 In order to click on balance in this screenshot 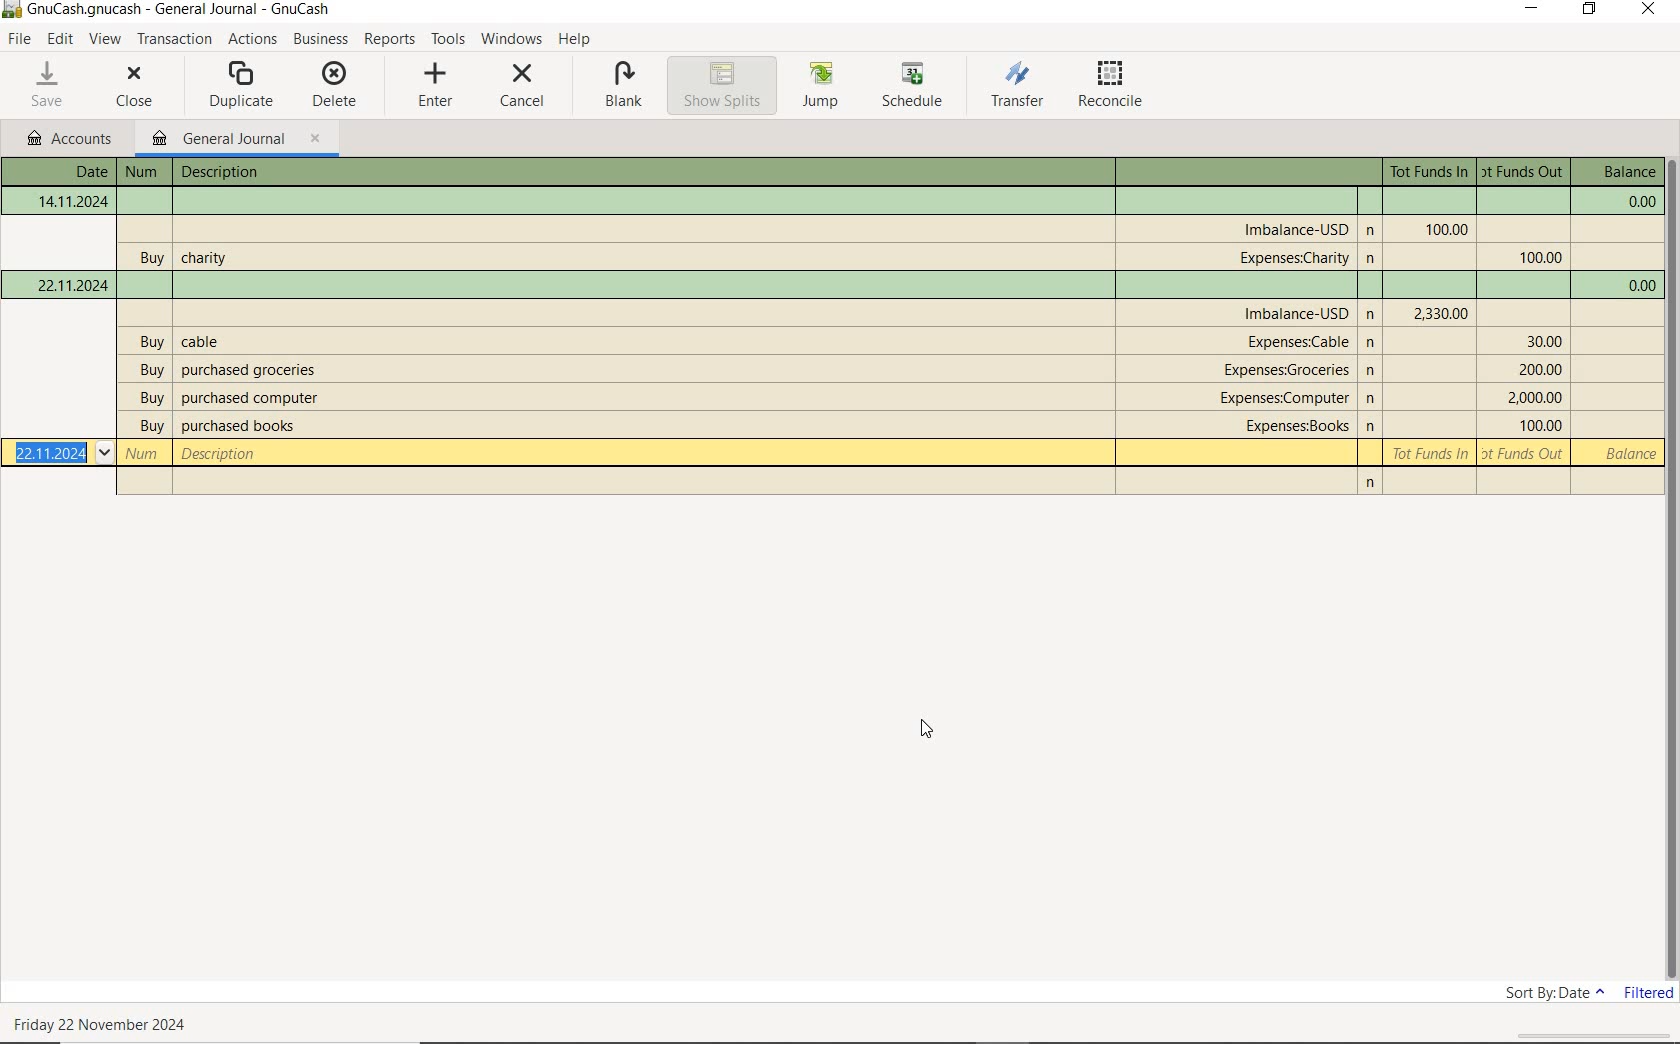, I will do `click(1624, 173)`.